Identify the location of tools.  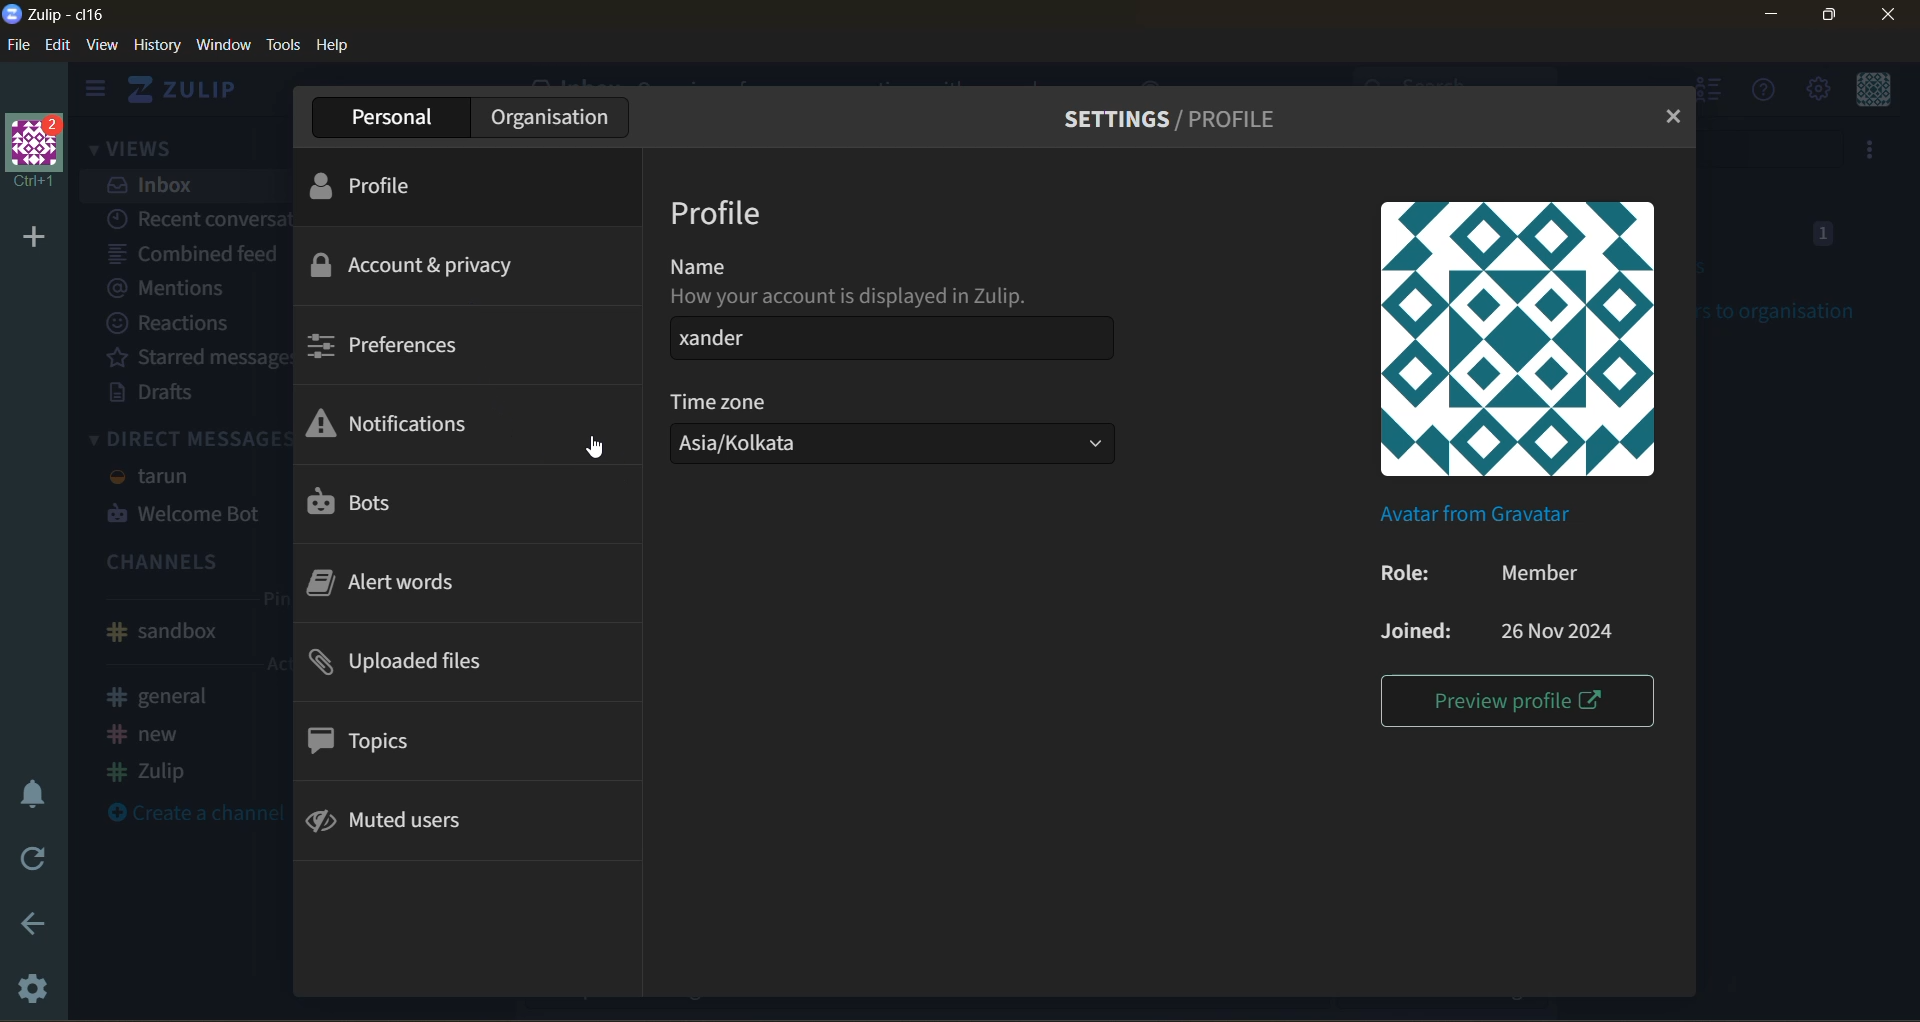
(285, 48).